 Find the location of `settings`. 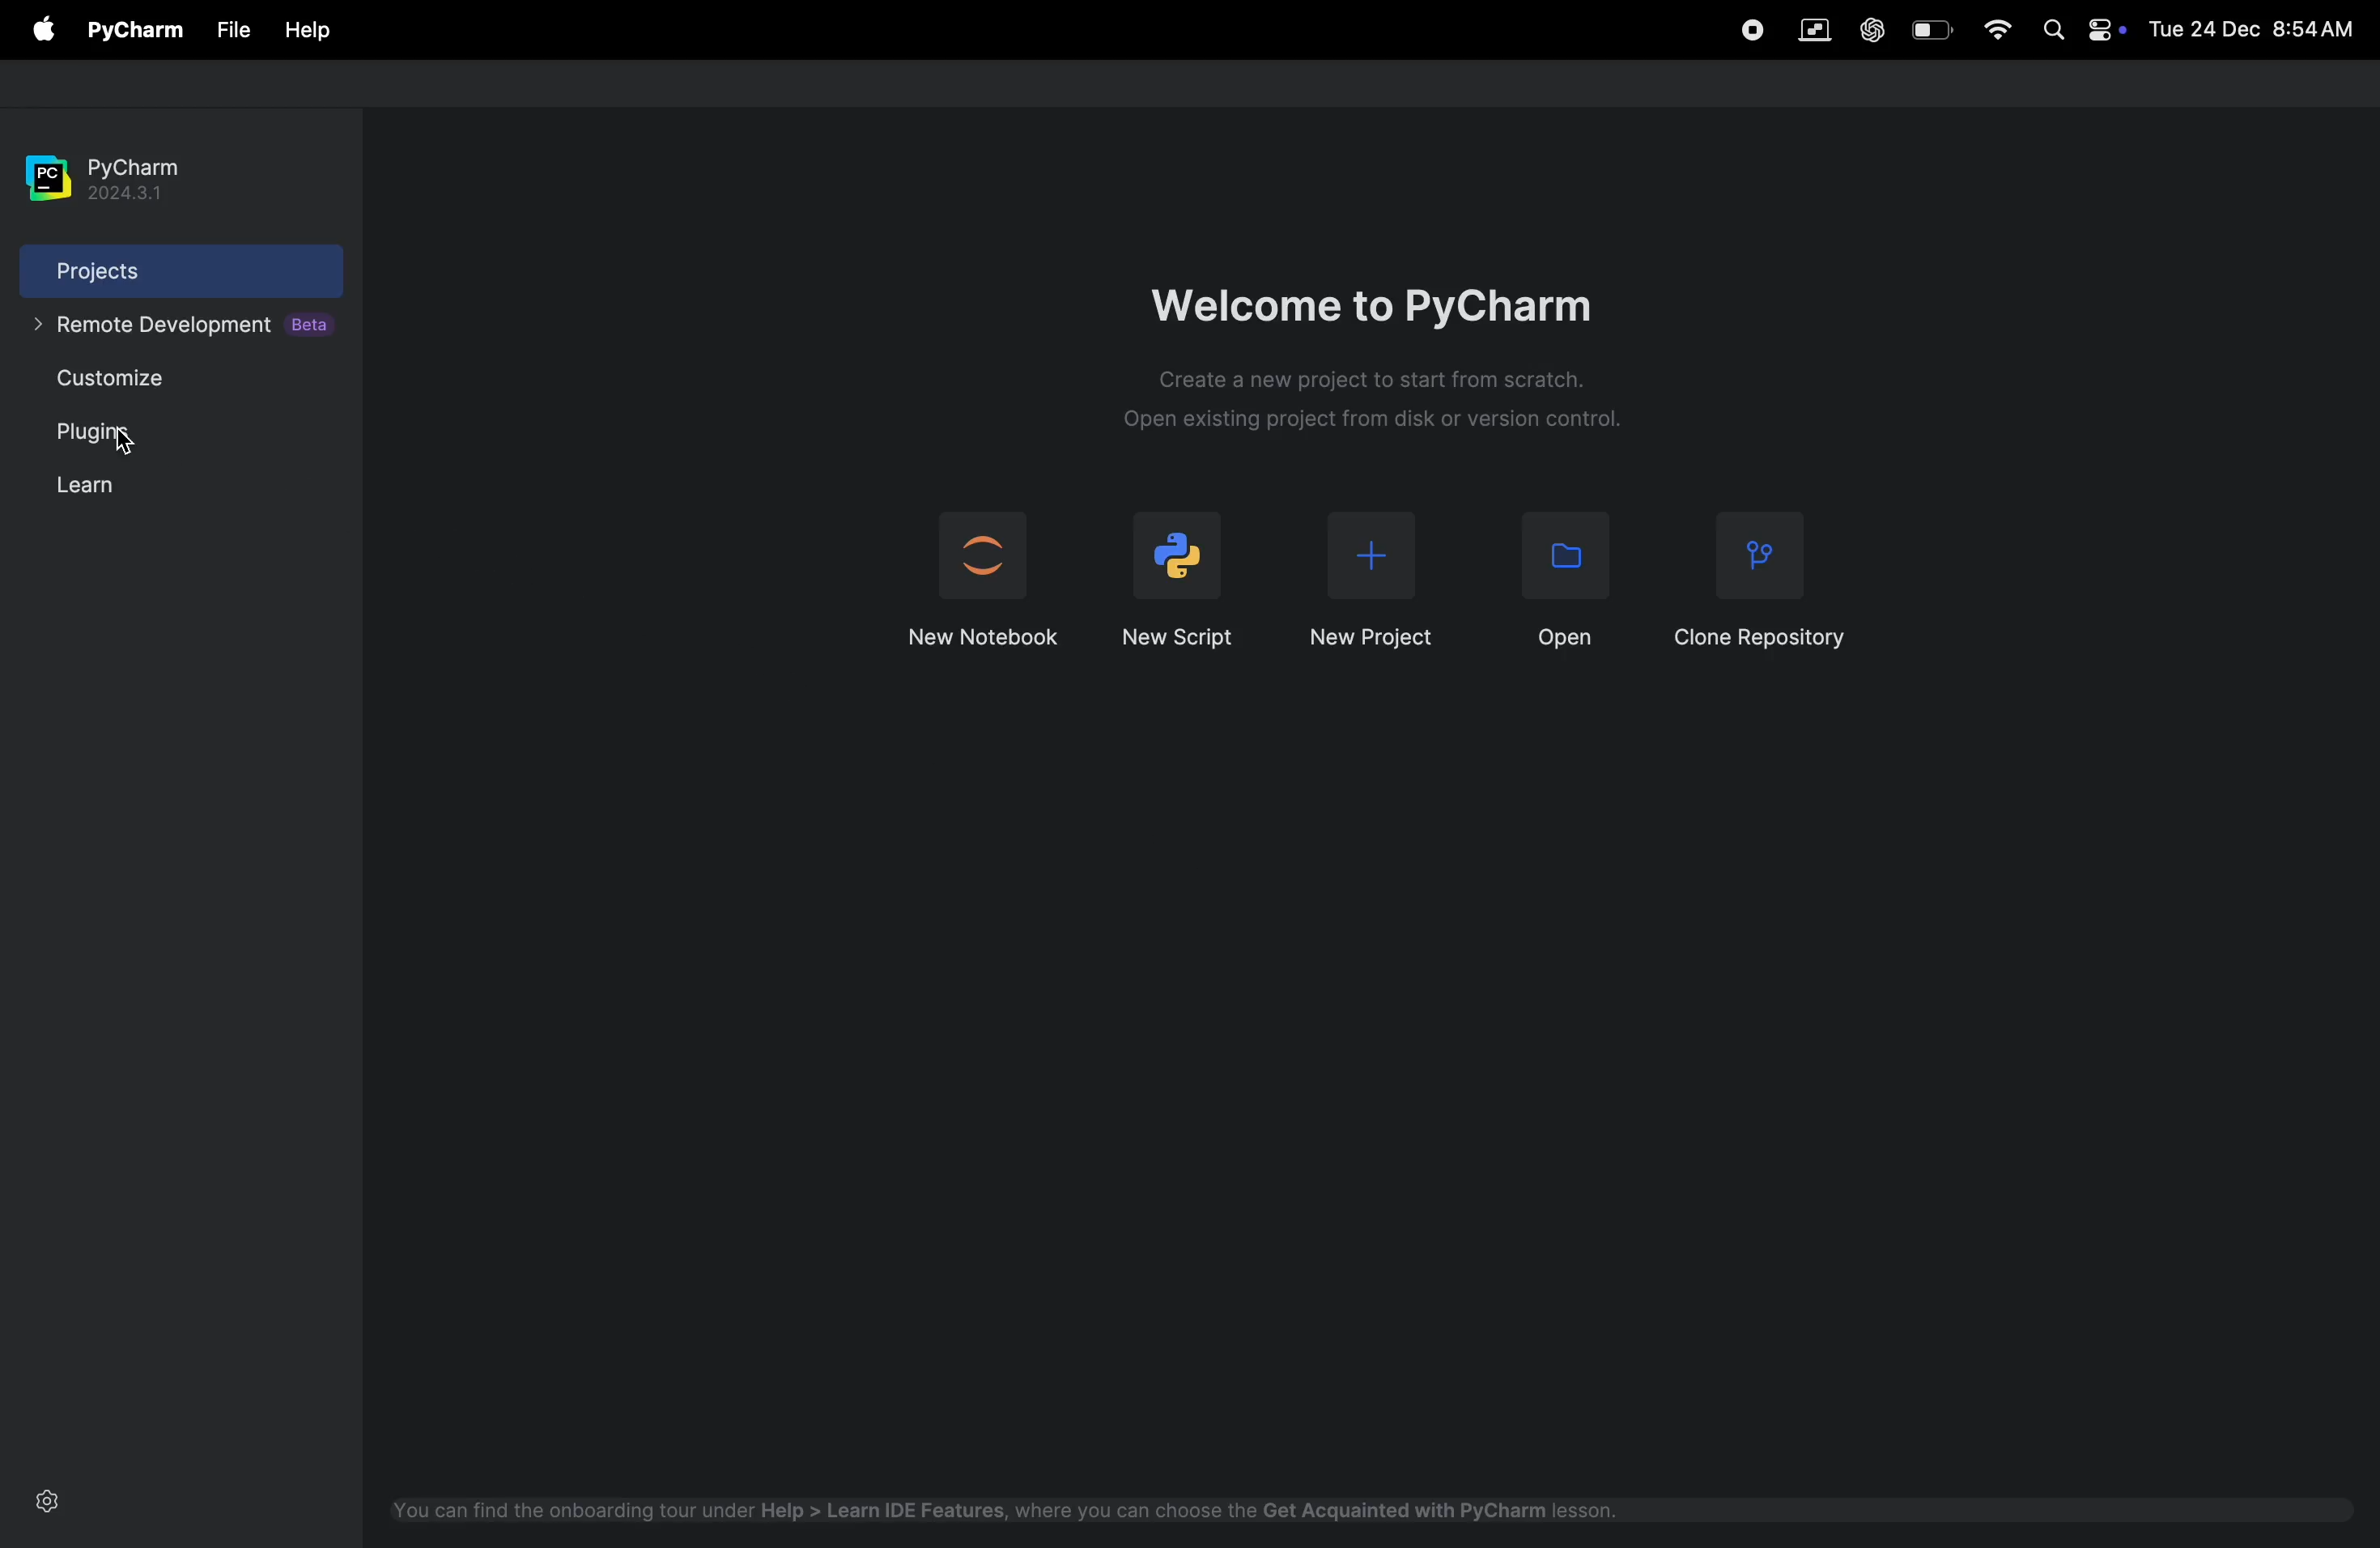

settings is located at coordinates (53, 1500).